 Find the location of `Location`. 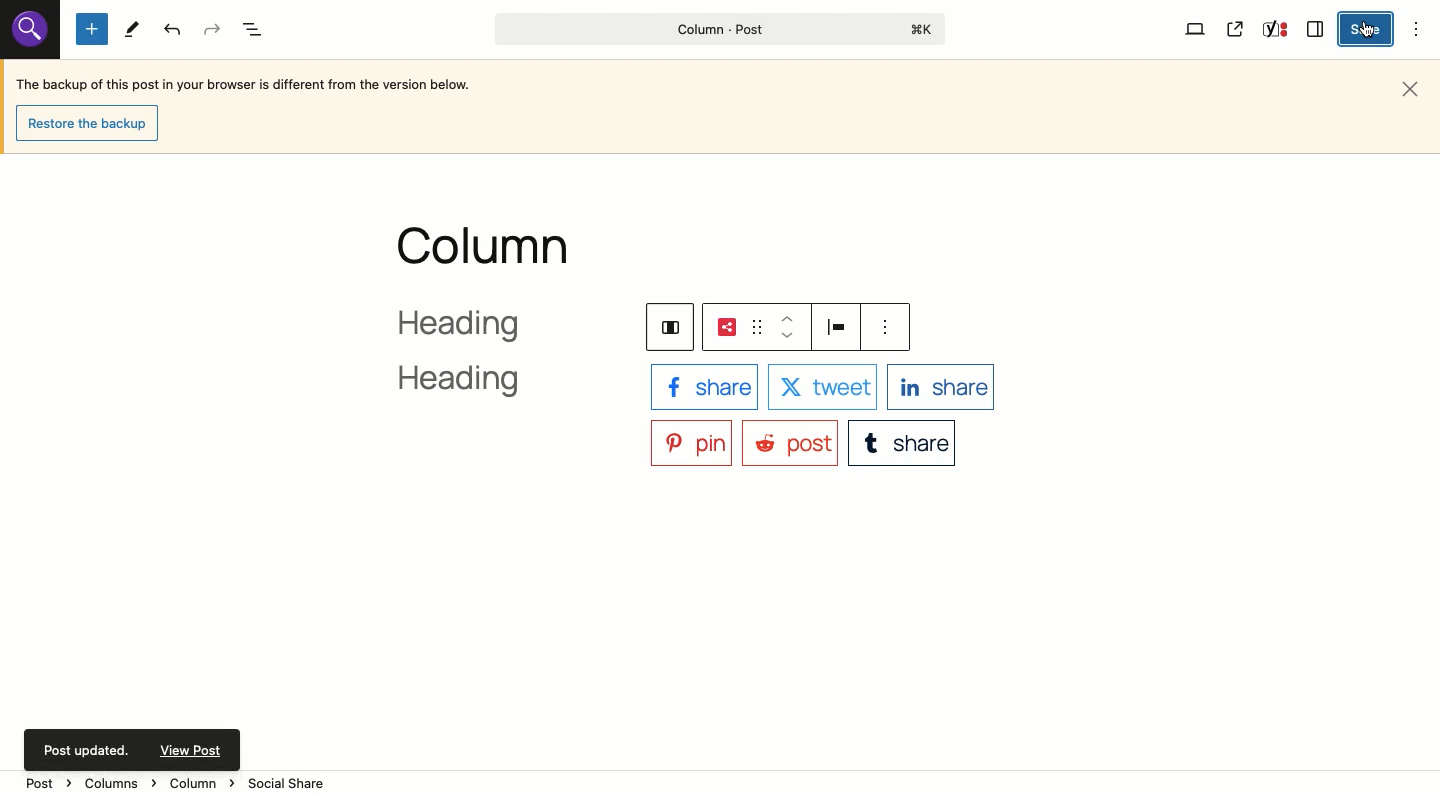

Location is located at coordinates (722, 782).